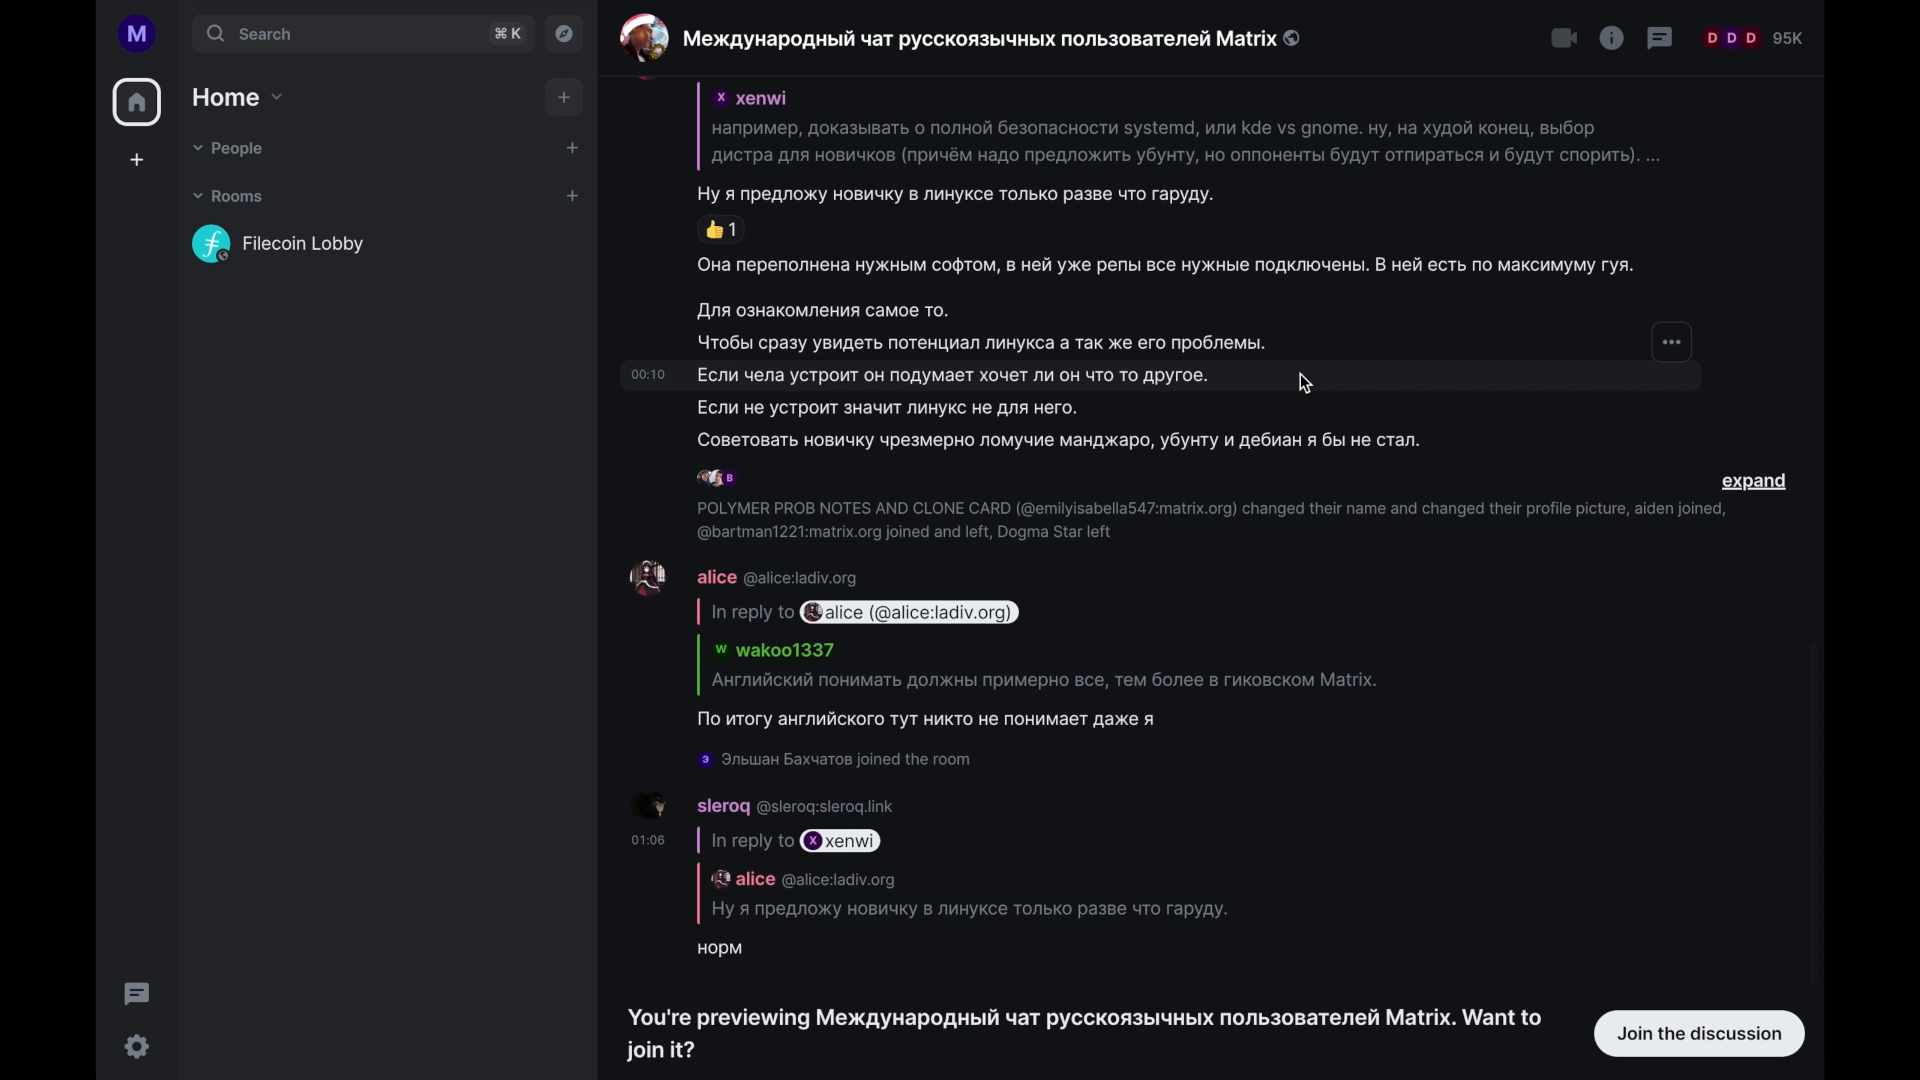 This screenshot has width=1920, height=1080. I want to click on alice @alice:ladiv.org, so click(778, 573).